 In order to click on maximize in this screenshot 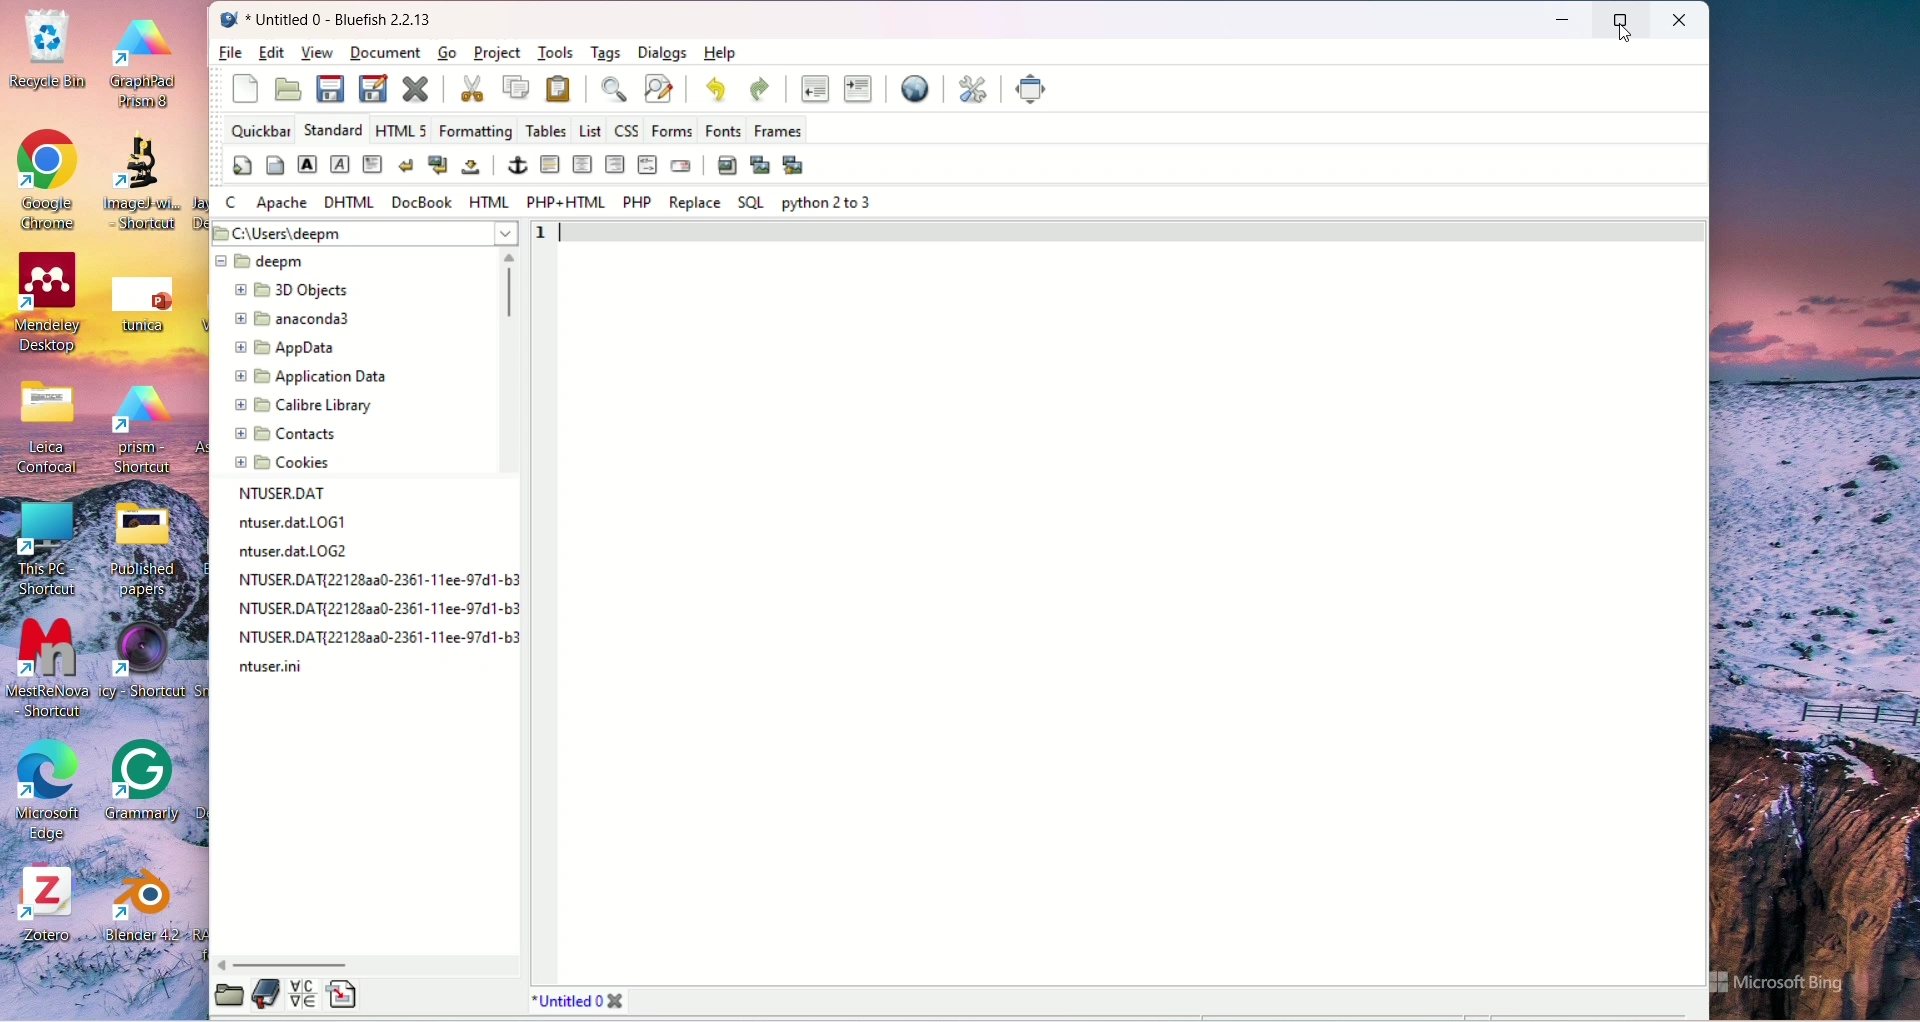, I will do `click(1623, 17)`.